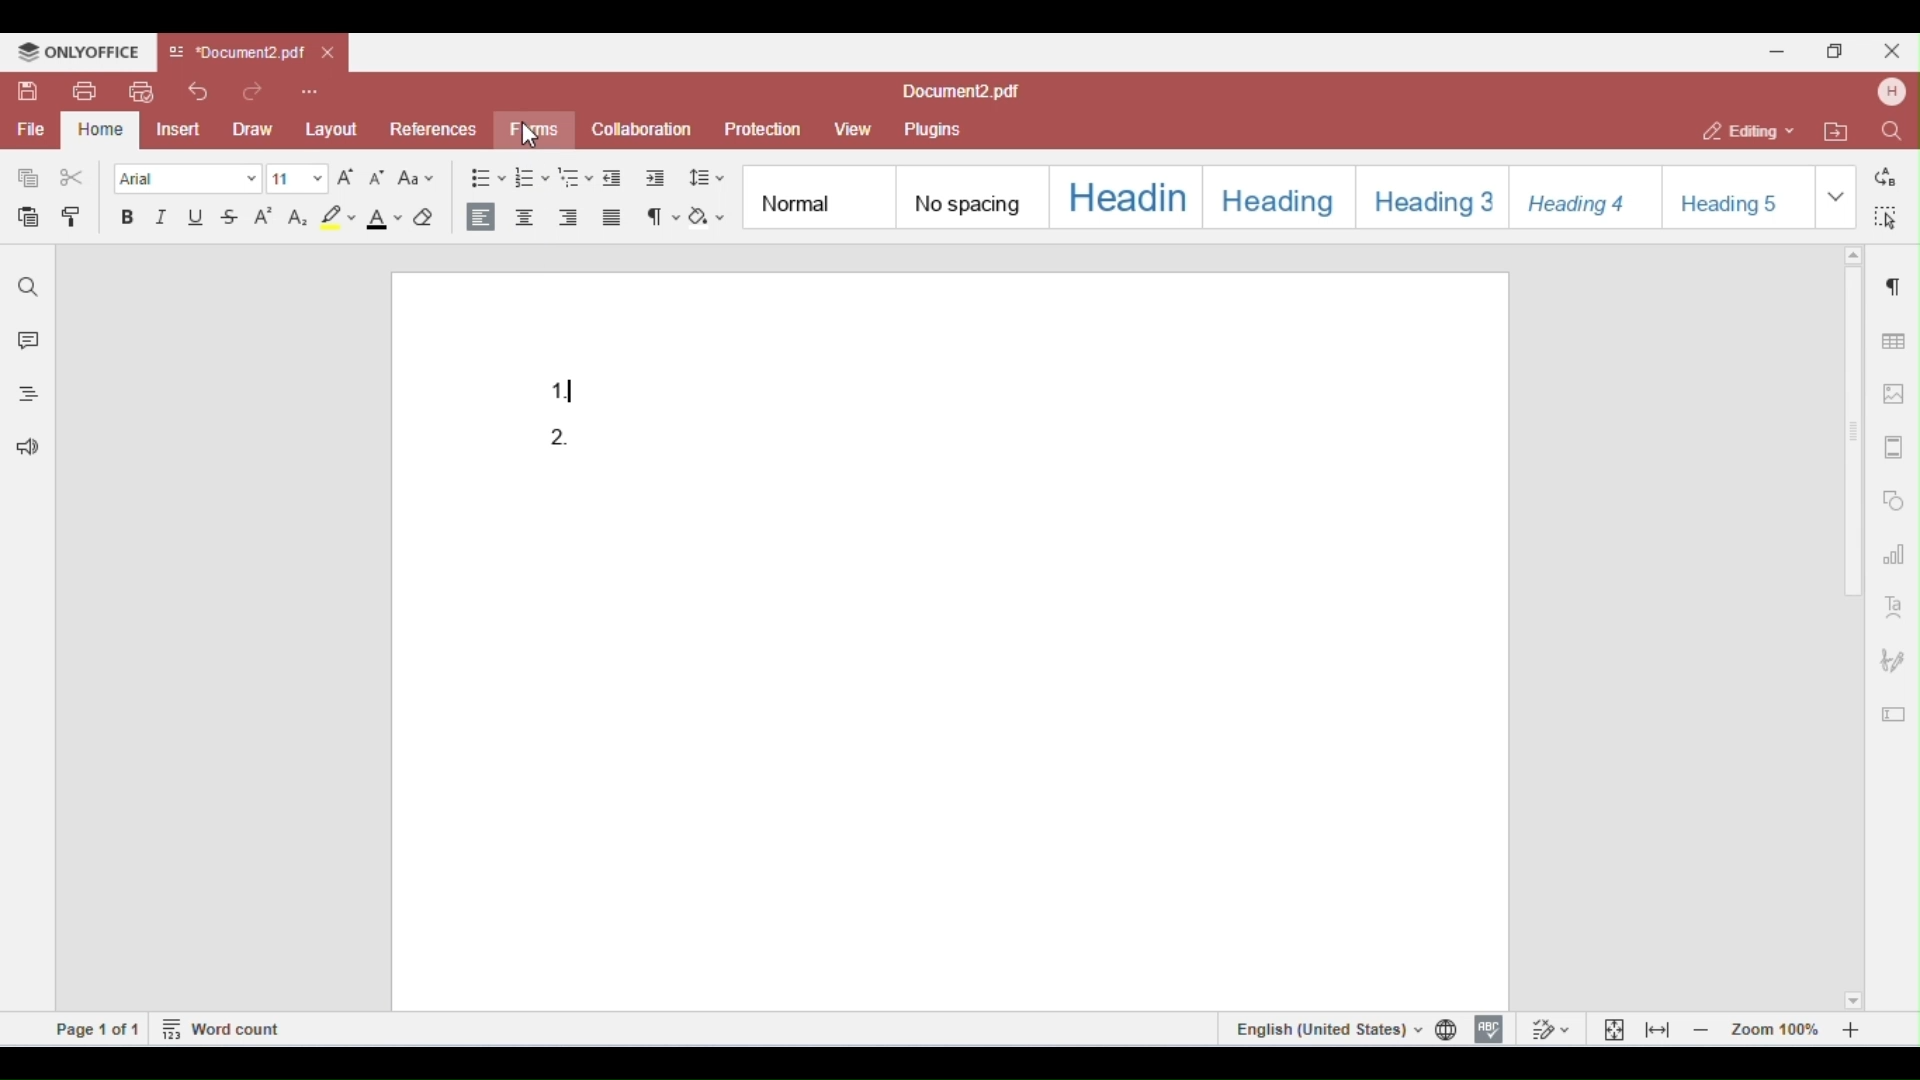 The image size is (1920, 1080). I want to click on image settings, so click(1895, 394).